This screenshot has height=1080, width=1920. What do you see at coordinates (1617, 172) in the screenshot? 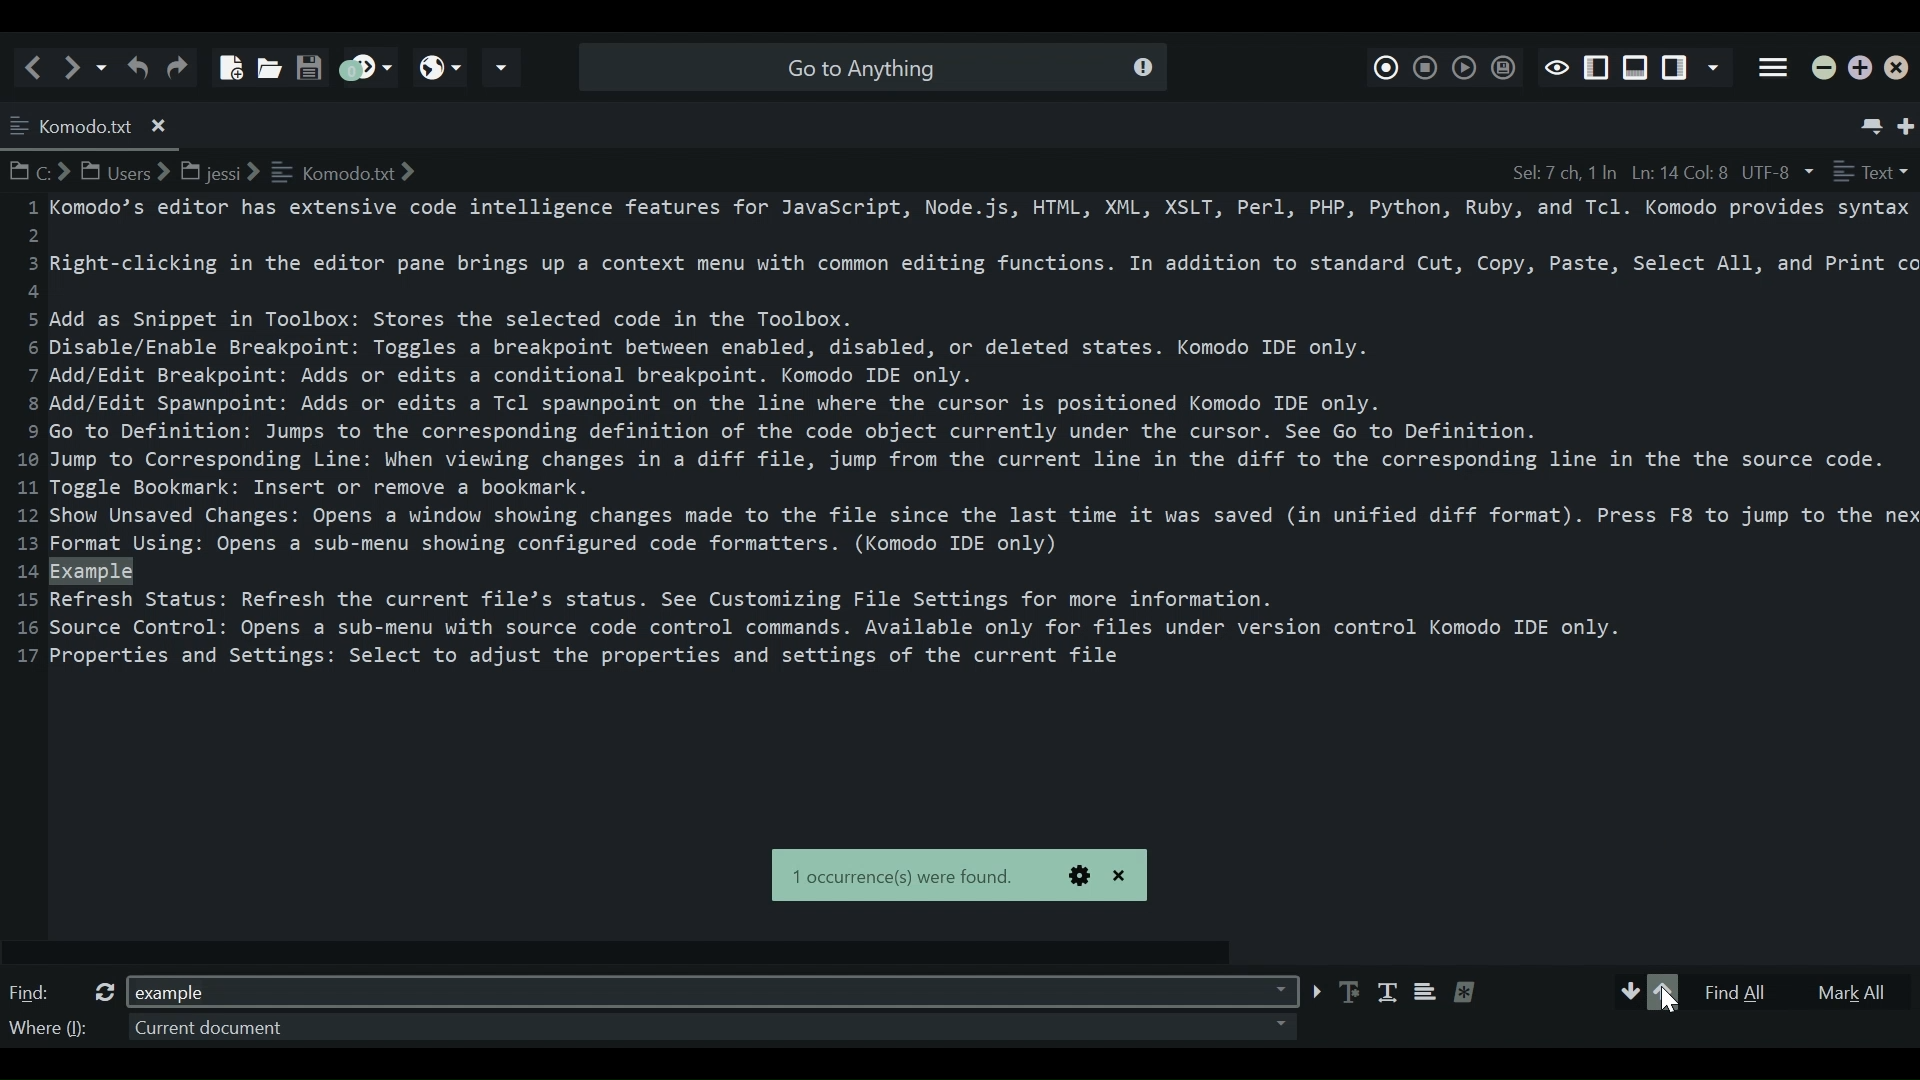
I see `File Position` at bounding box center [1617, 172].